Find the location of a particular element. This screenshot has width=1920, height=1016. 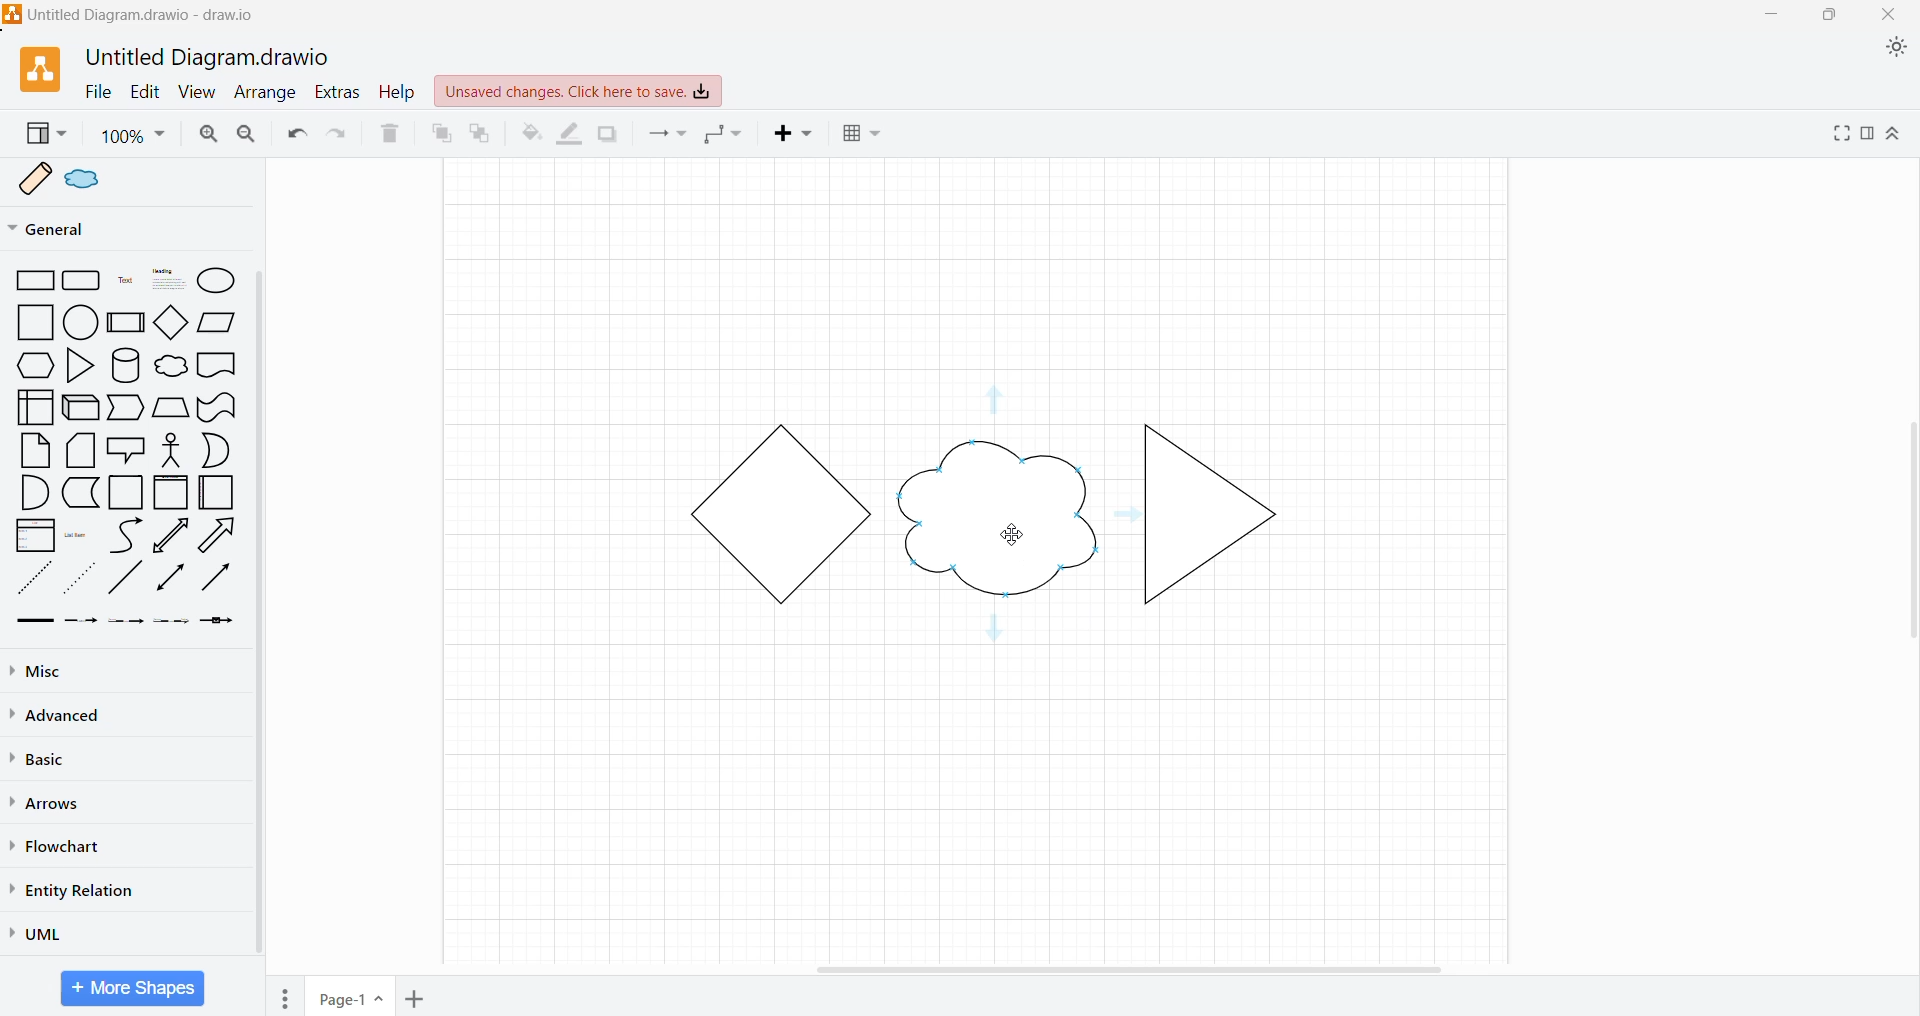

Entity Relation is located at coordinates (85, 890).